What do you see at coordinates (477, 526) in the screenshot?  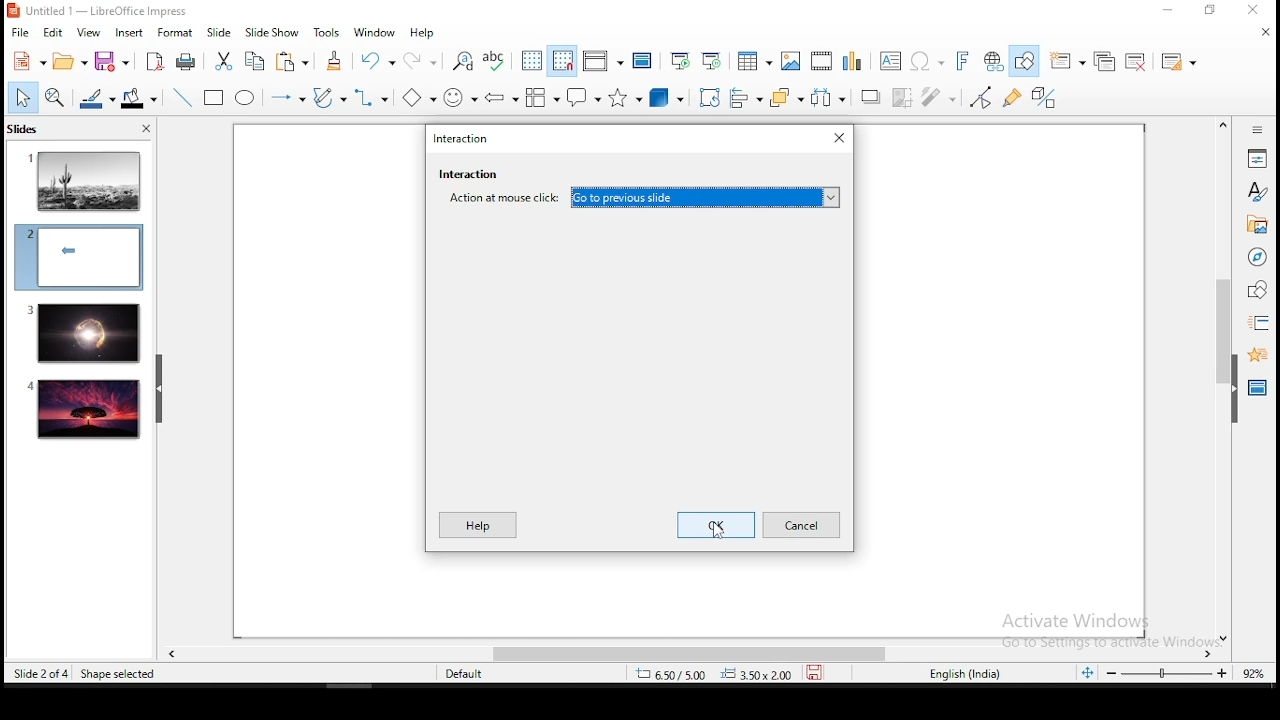 I see `help` at bounding box center [477, 526].